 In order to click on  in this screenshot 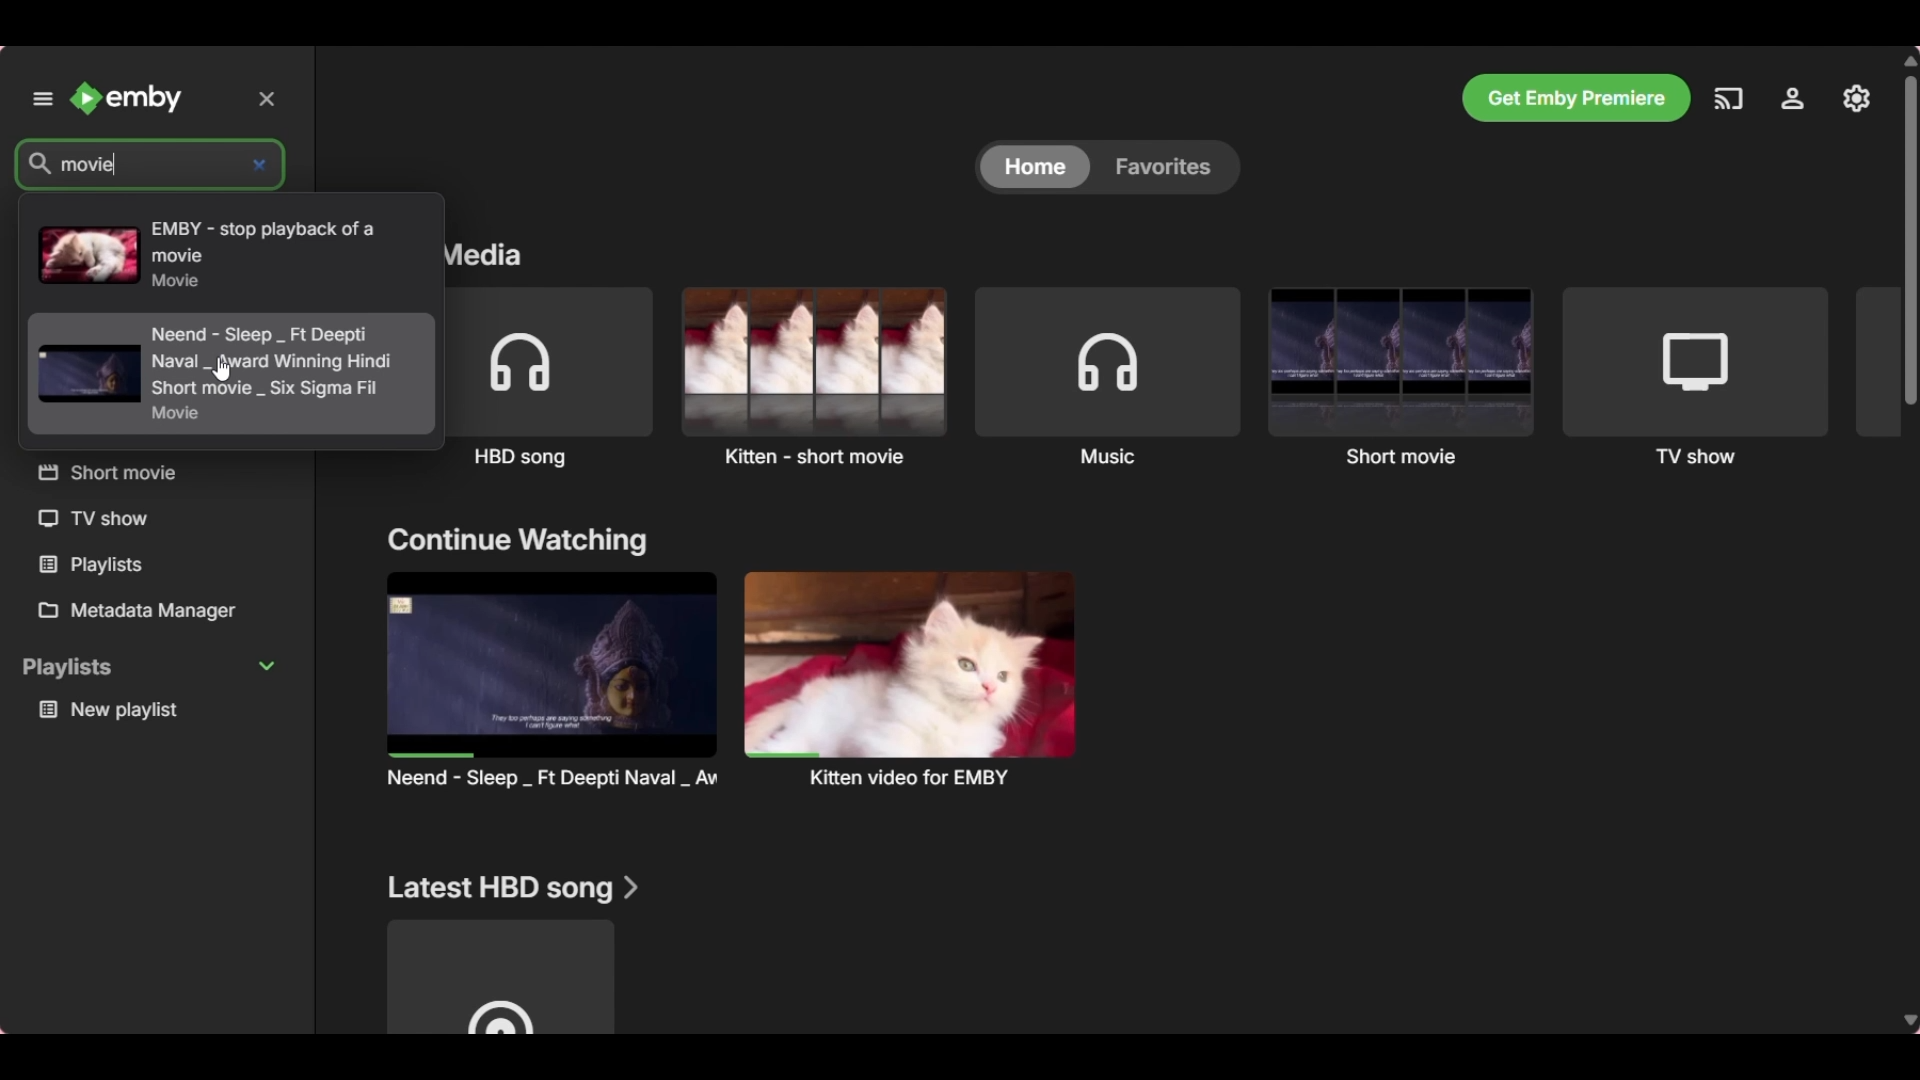, I will do `click(1902, 228)`.